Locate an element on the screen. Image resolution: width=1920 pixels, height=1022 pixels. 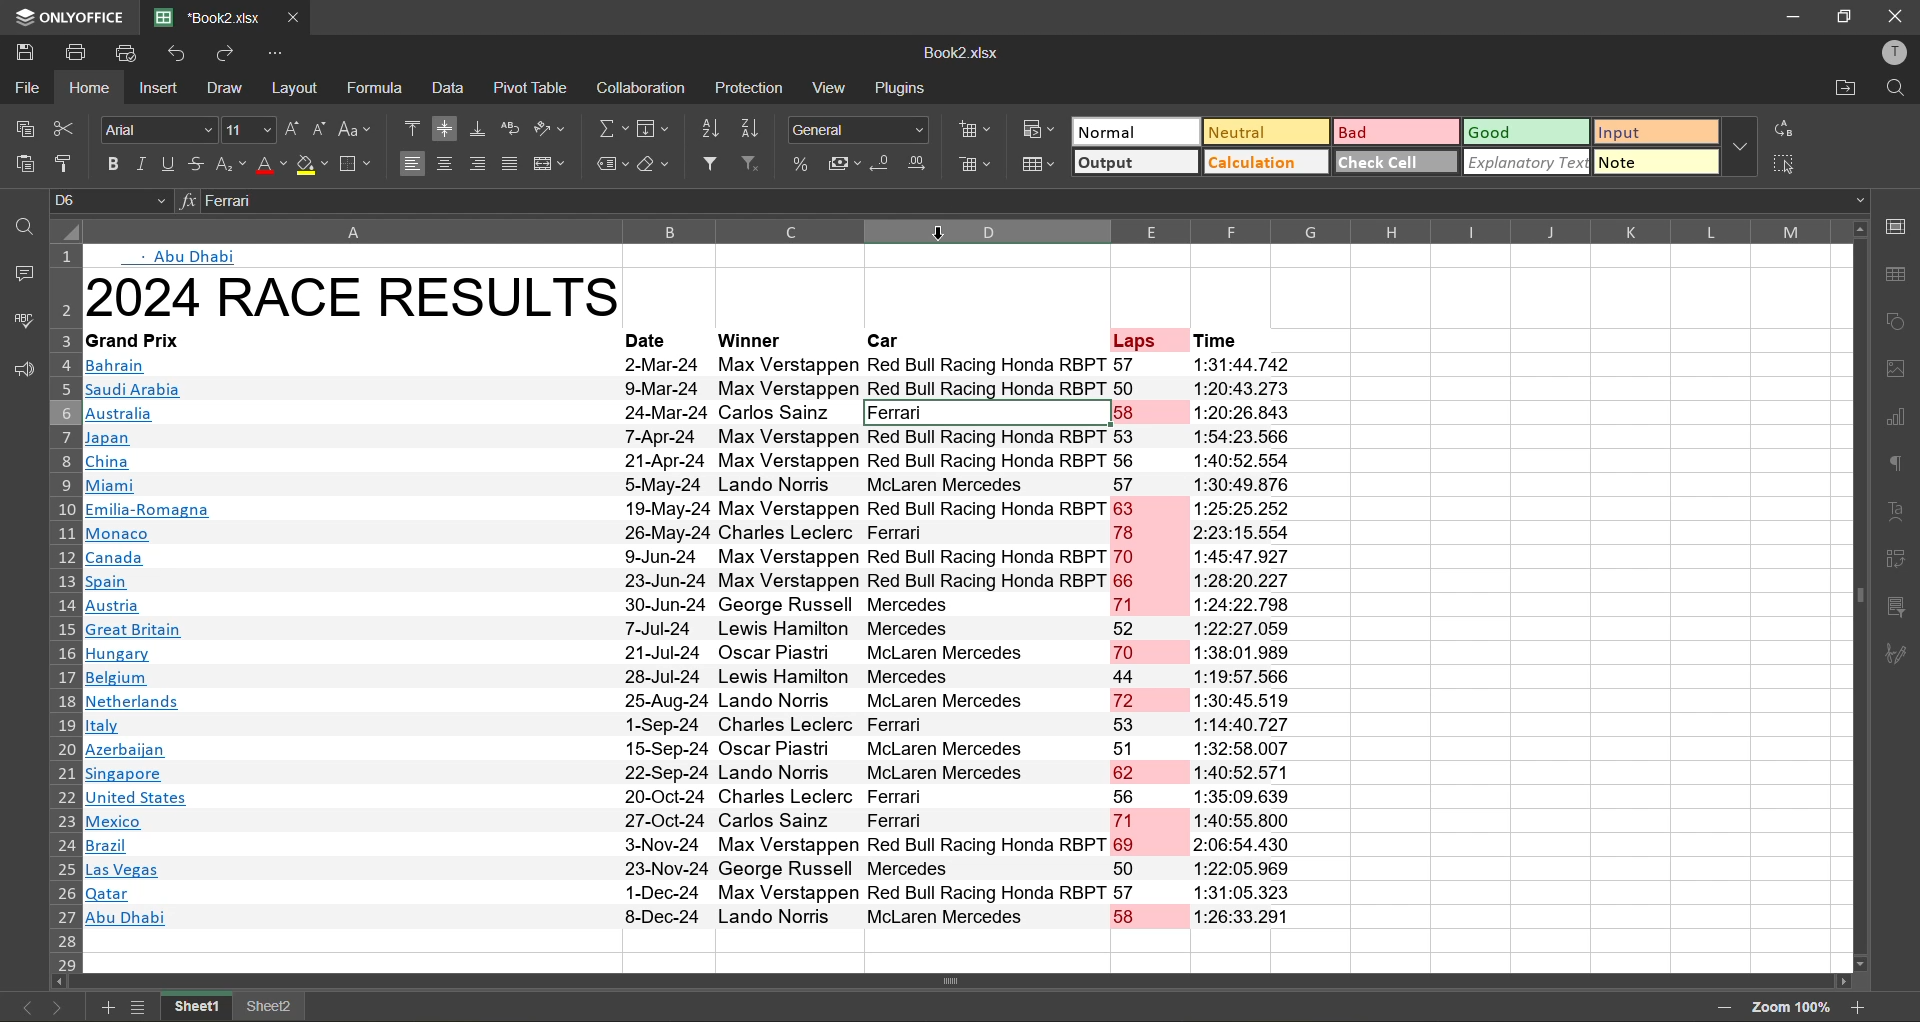
next is located at coordinates (54, 1008).